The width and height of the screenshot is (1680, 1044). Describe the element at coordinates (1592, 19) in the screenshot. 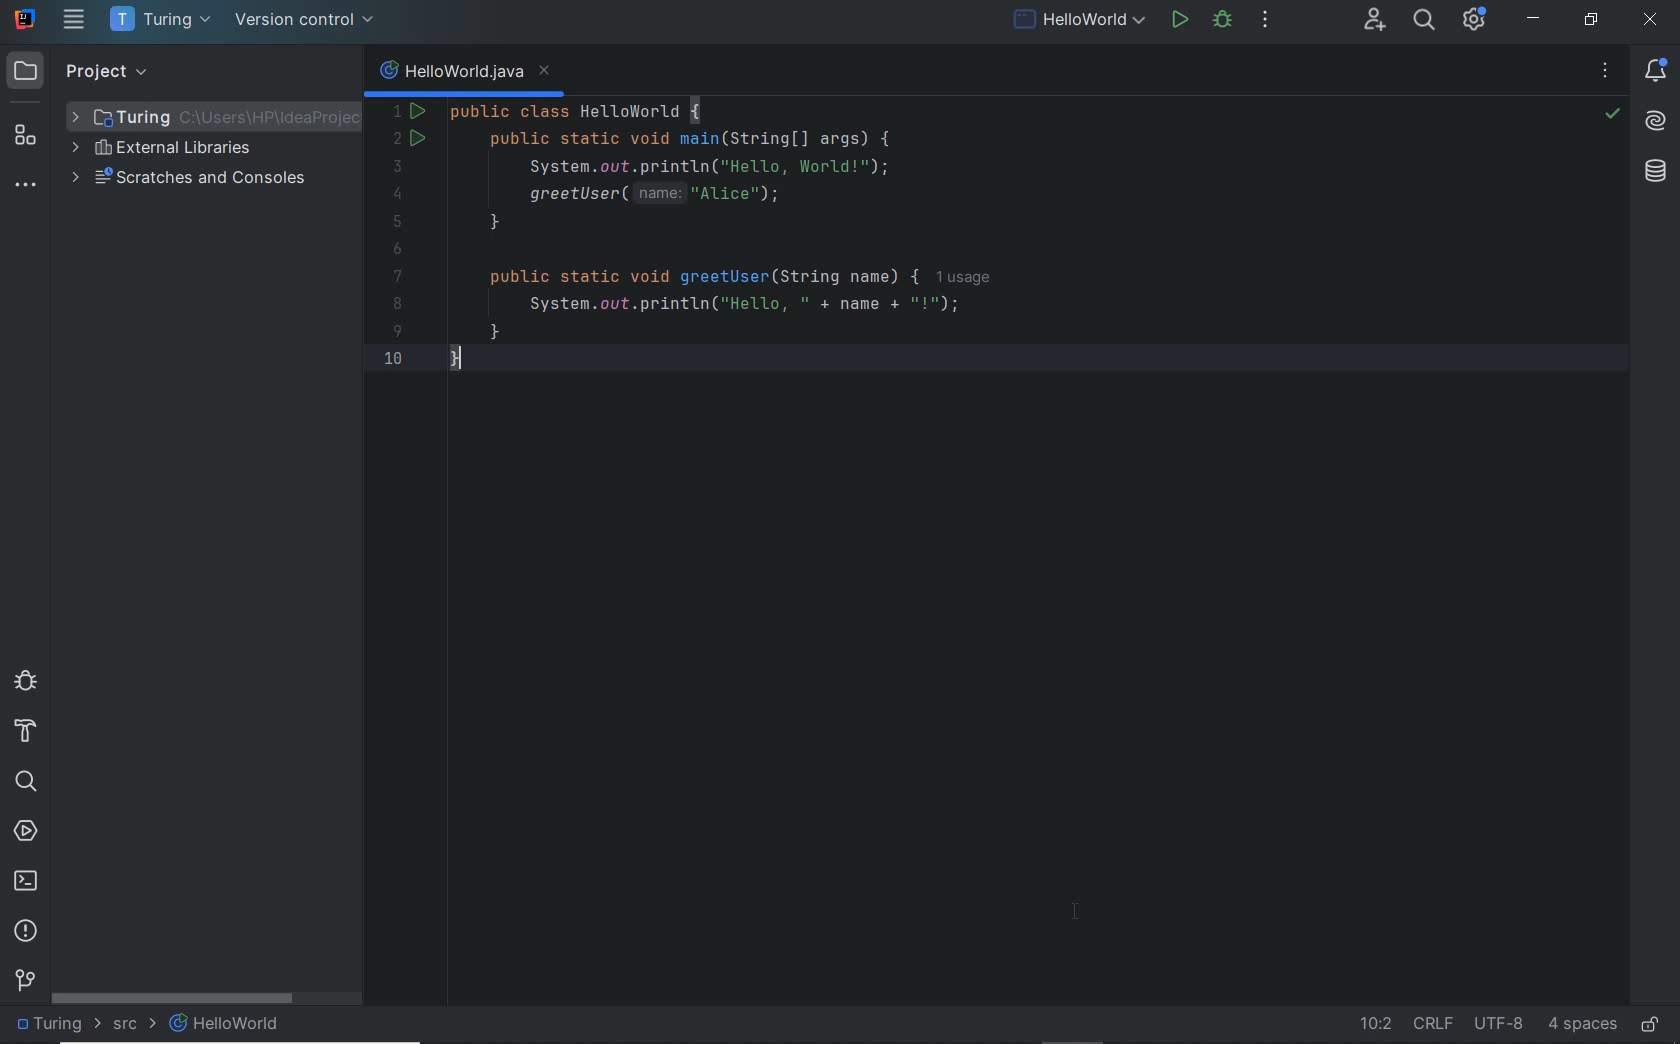

I see `RESTORE DOWN` at that location.